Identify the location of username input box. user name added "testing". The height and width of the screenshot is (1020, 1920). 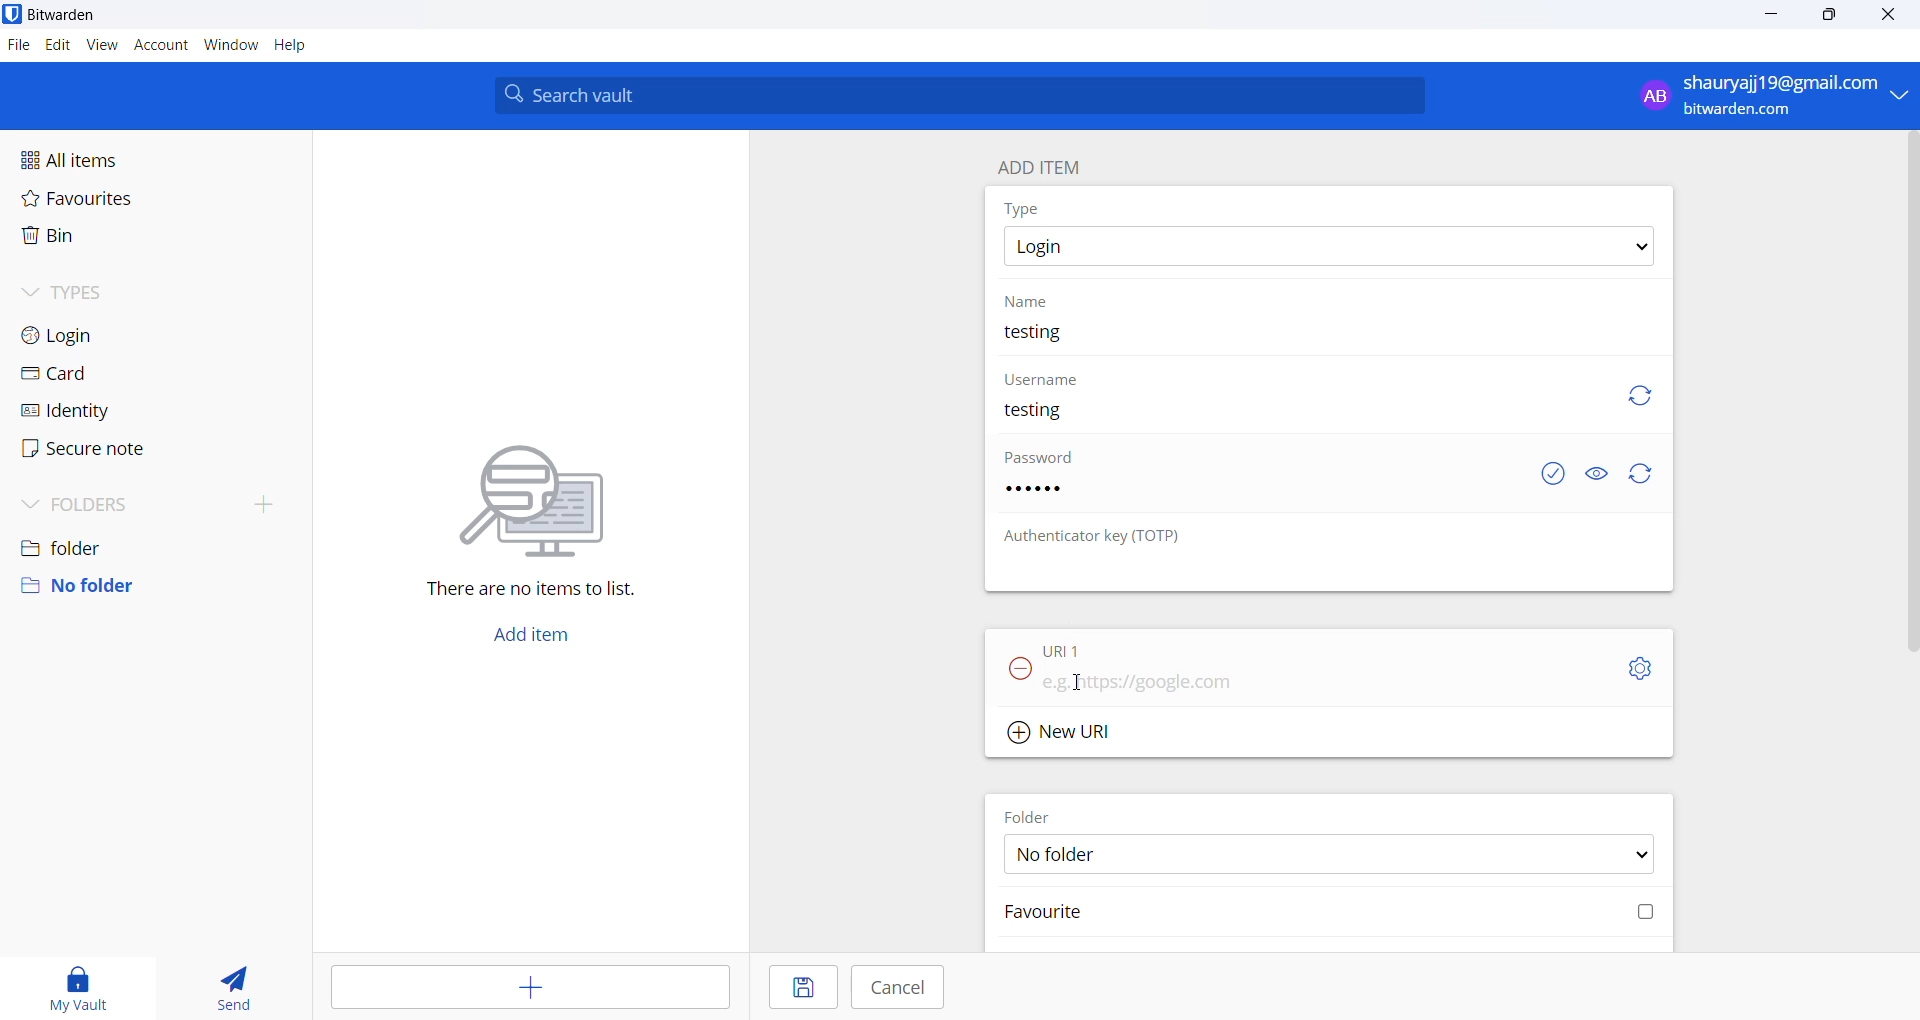
(1287, 416).